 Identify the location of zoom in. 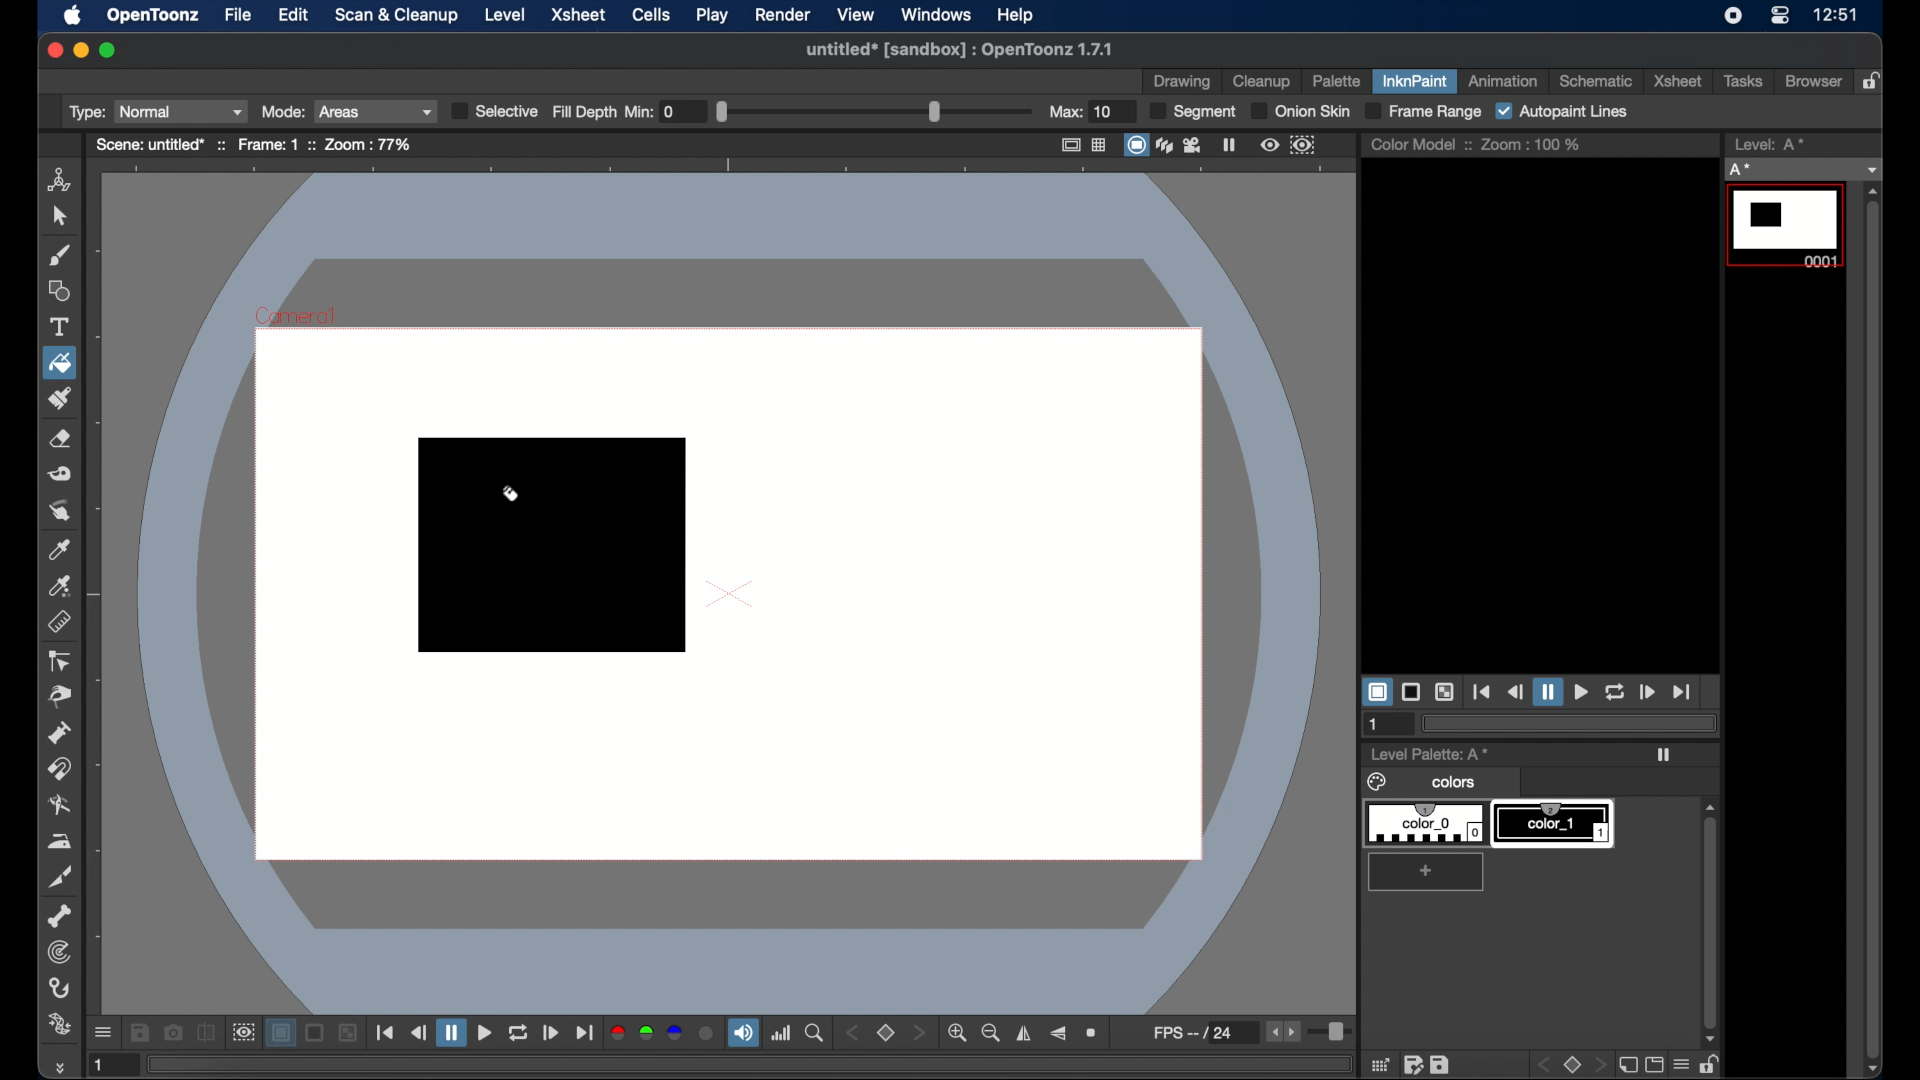
(956, 1033).